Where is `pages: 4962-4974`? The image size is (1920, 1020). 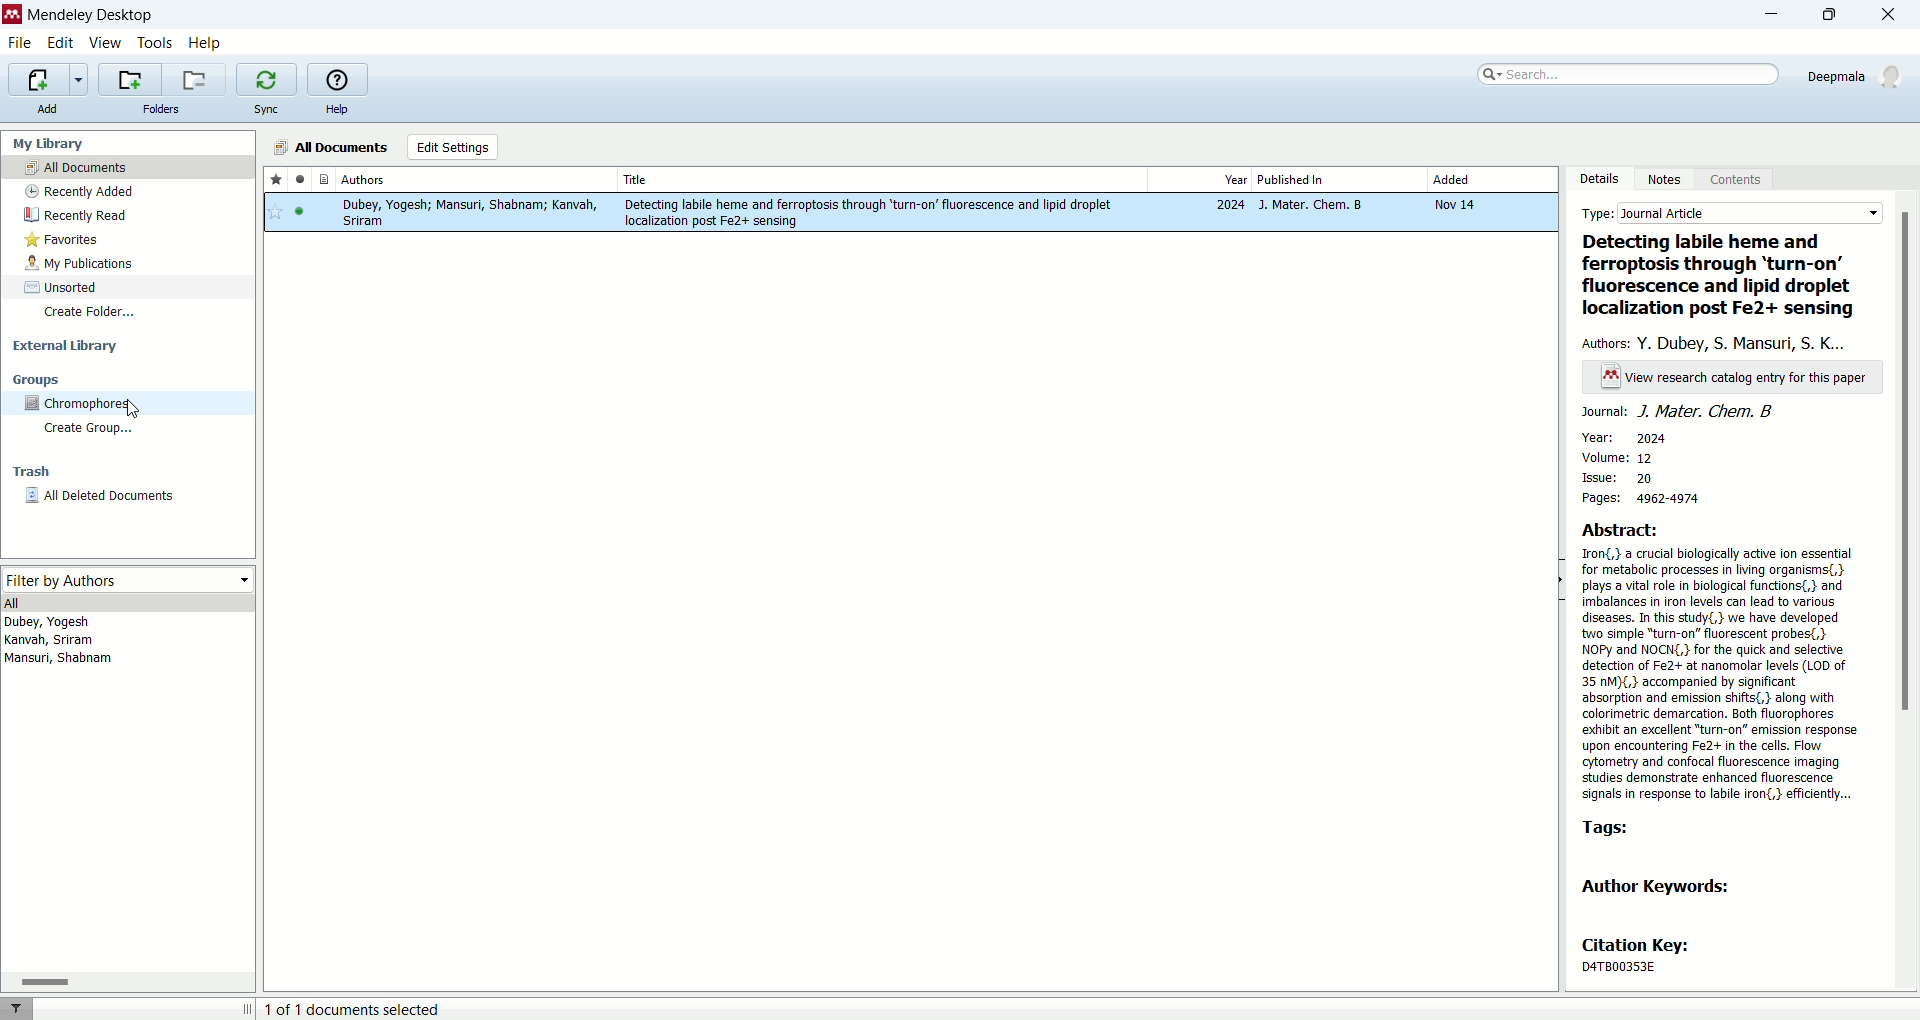
pages: 4962-4974 is located at coordinates (1657, 498).